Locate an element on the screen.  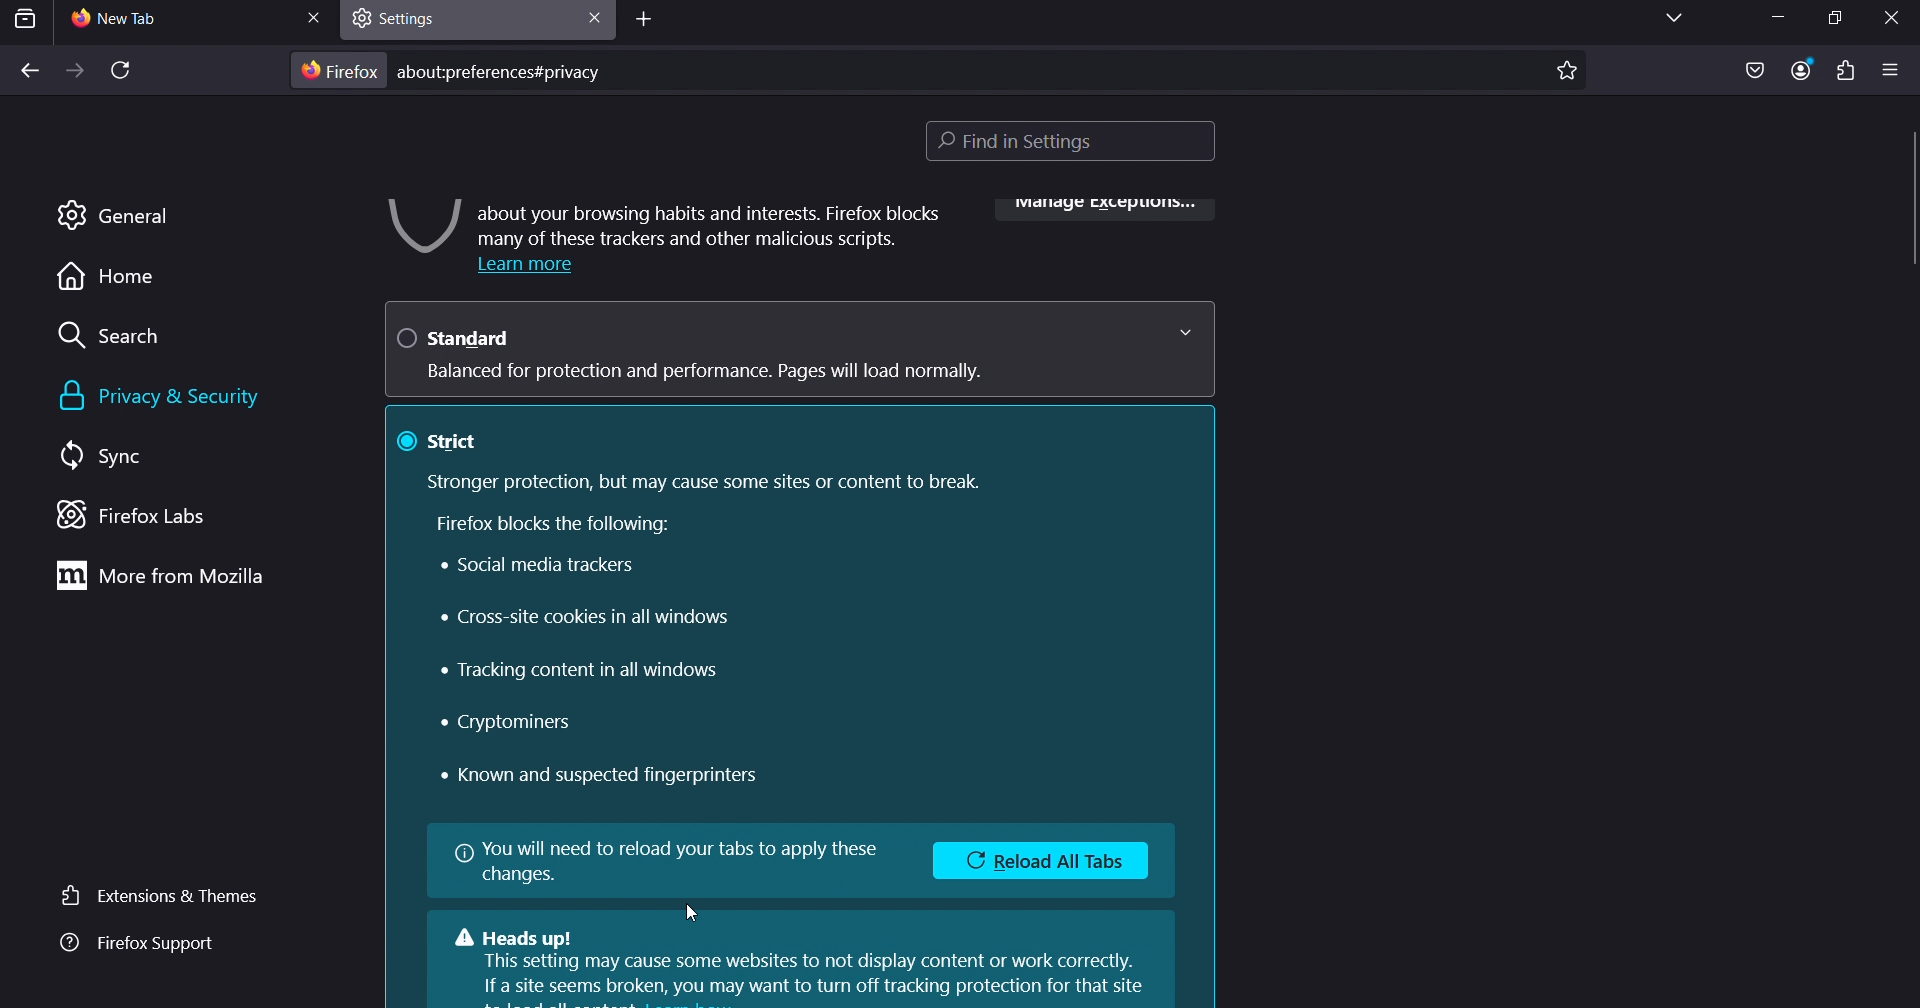
Learn more is located at coordinates (535, 267).